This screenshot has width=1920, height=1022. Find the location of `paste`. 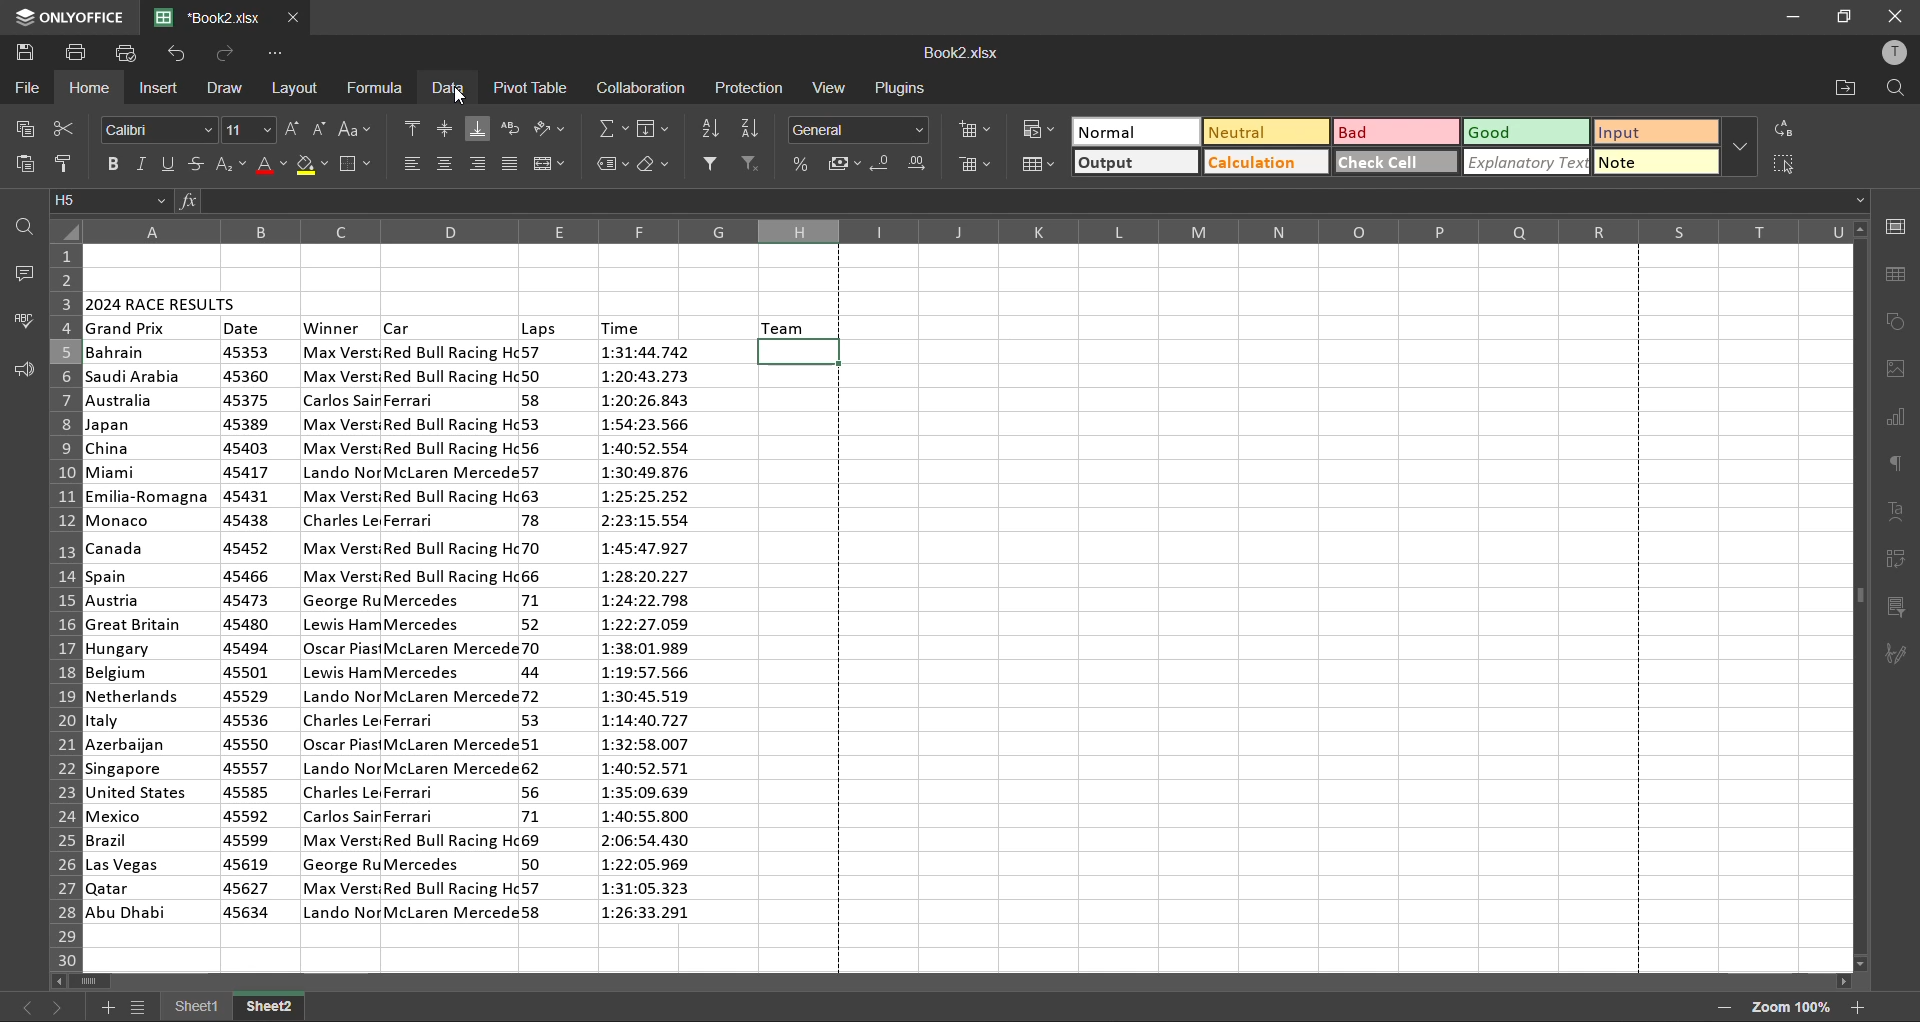

paste is located at coordinates (27, 163).